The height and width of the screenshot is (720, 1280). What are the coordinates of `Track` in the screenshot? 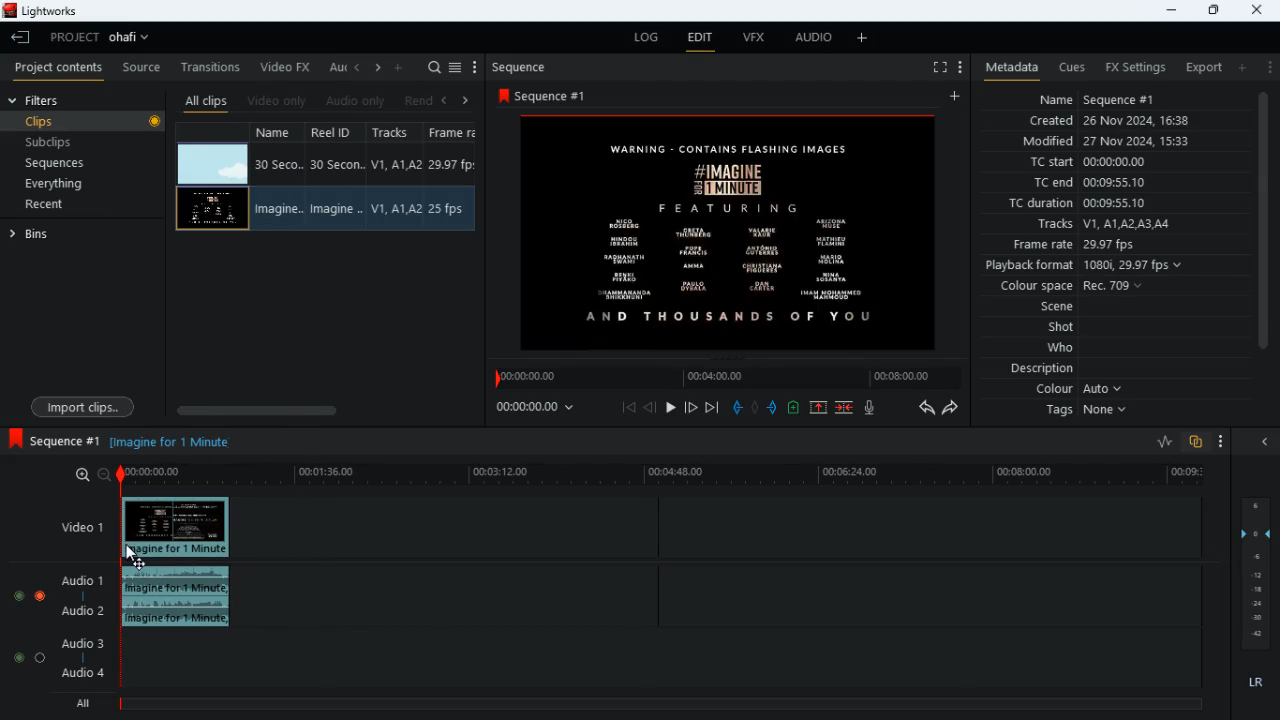 It's located at (398, 164).